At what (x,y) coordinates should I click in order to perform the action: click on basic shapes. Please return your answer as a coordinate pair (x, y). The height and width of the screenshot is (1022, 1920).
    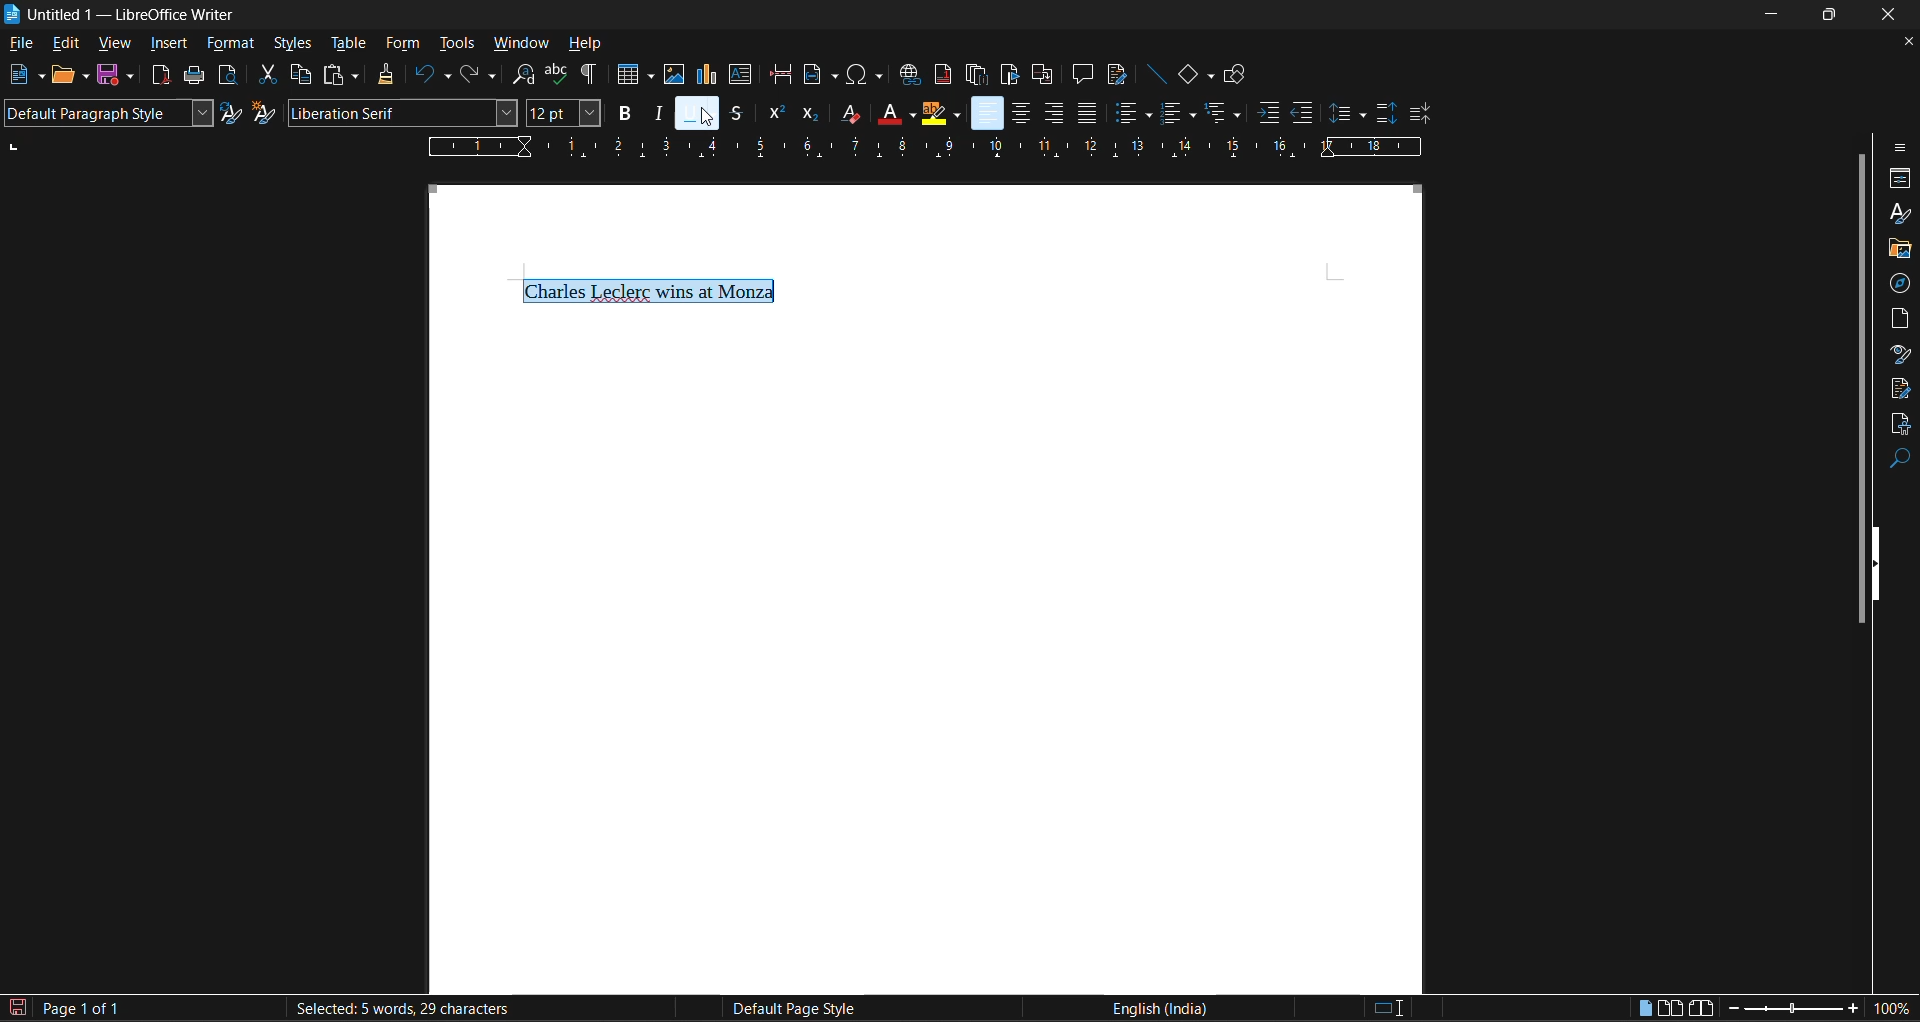
    Looking at the image, I should click on (1196, 75).